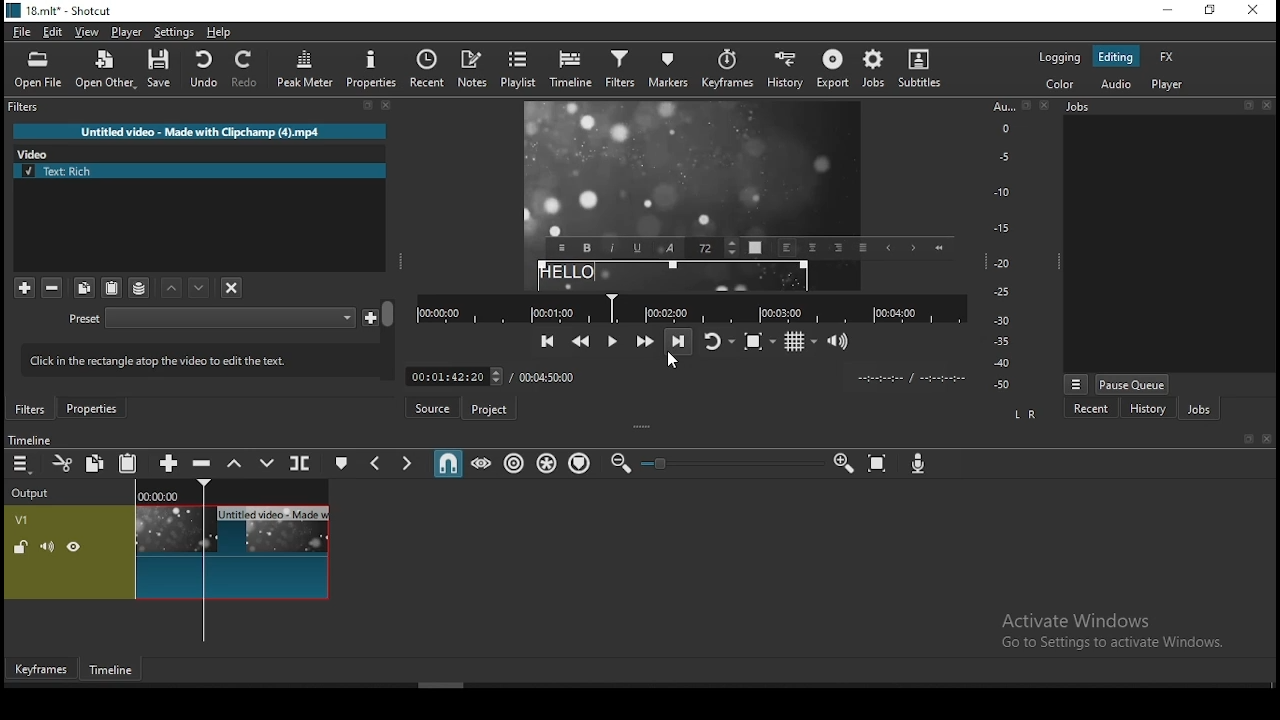  I want to click on move filter down, so click(173, 288).